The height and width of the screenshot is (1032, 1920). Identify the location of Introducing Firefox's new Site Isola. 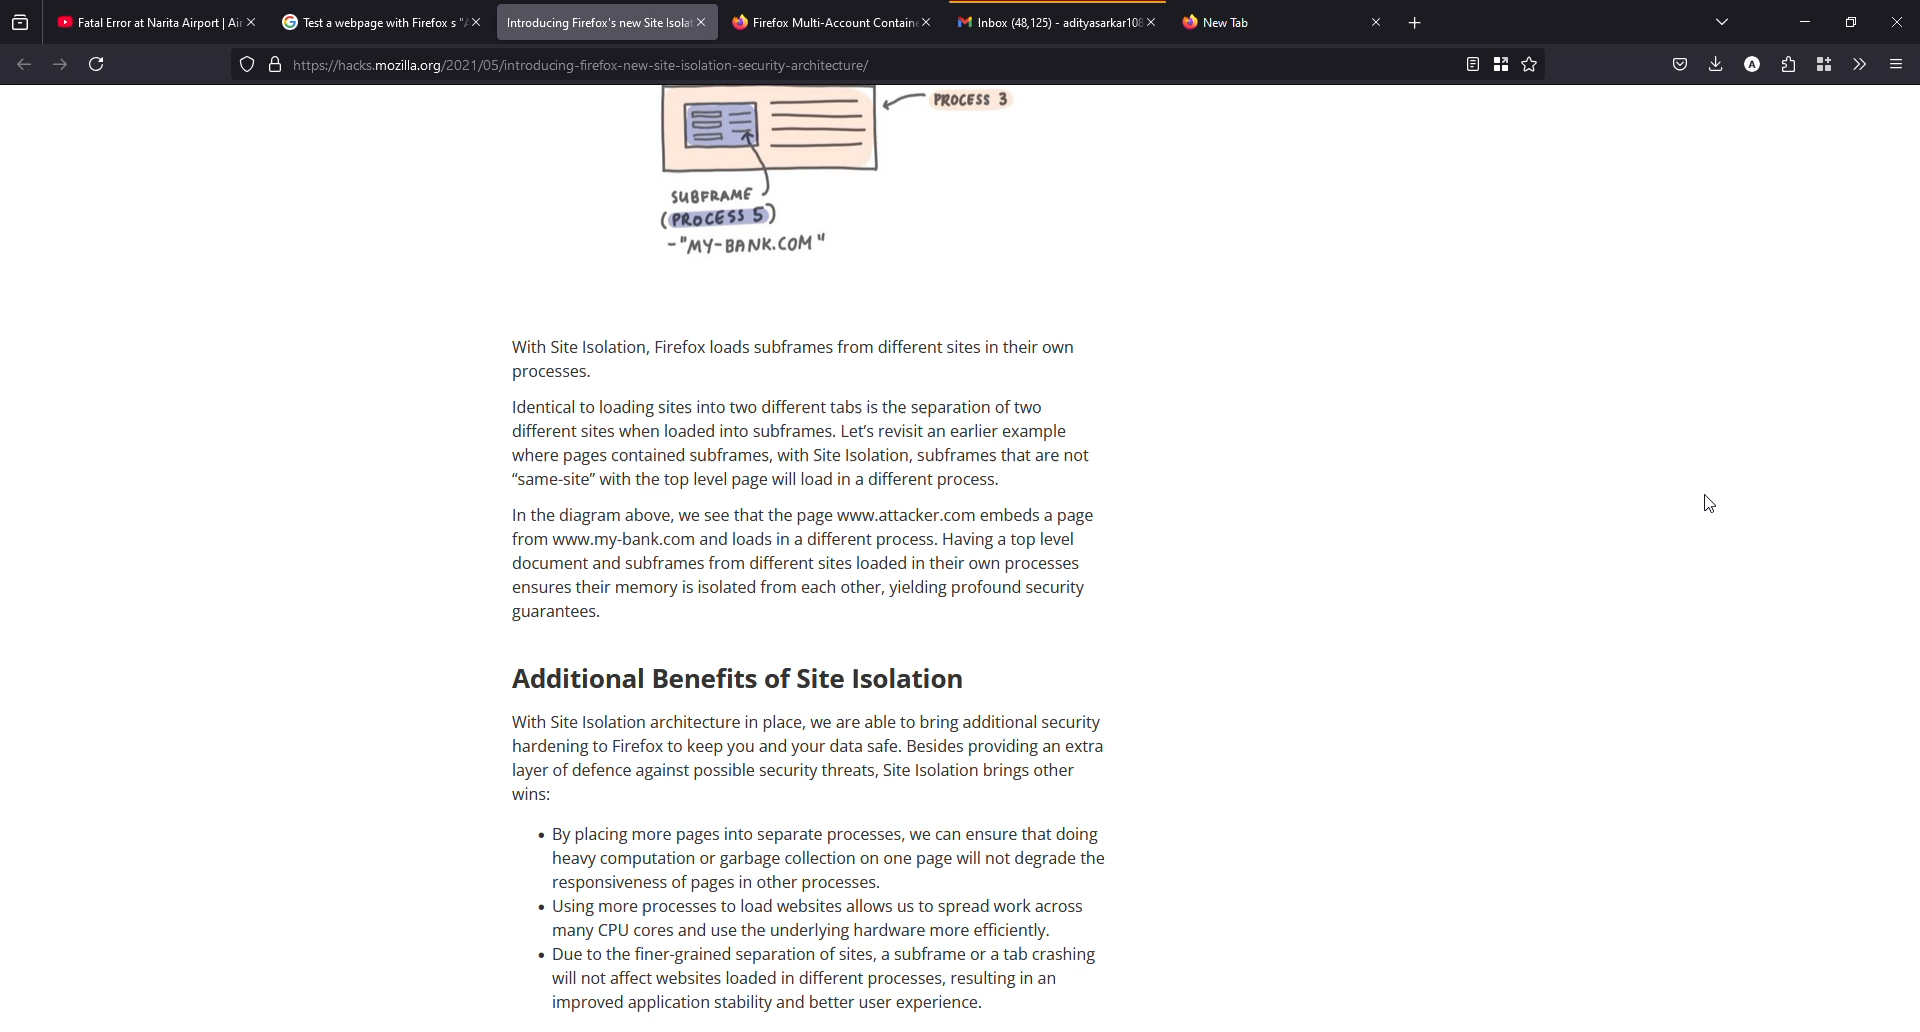
(593, 23).